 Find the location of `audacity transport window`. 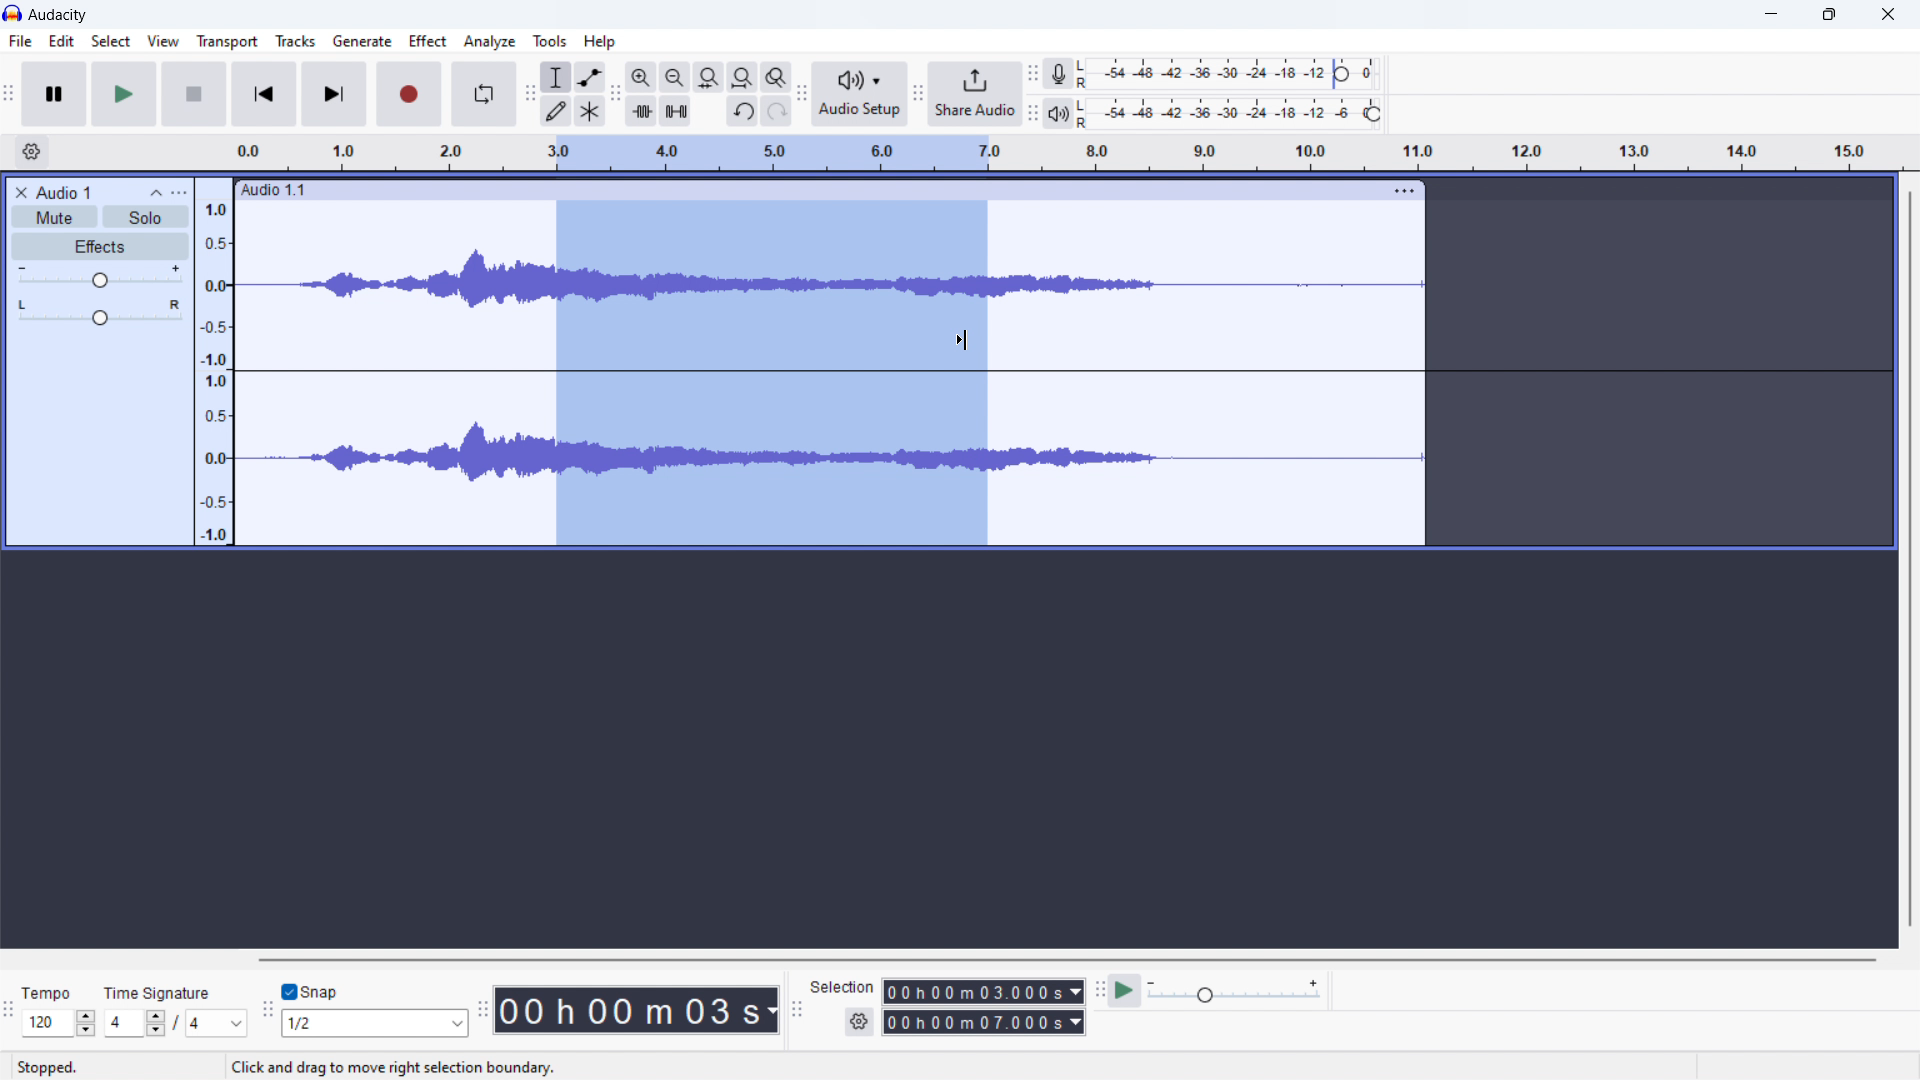

audacity transport window is located at coordinates (9, 92).